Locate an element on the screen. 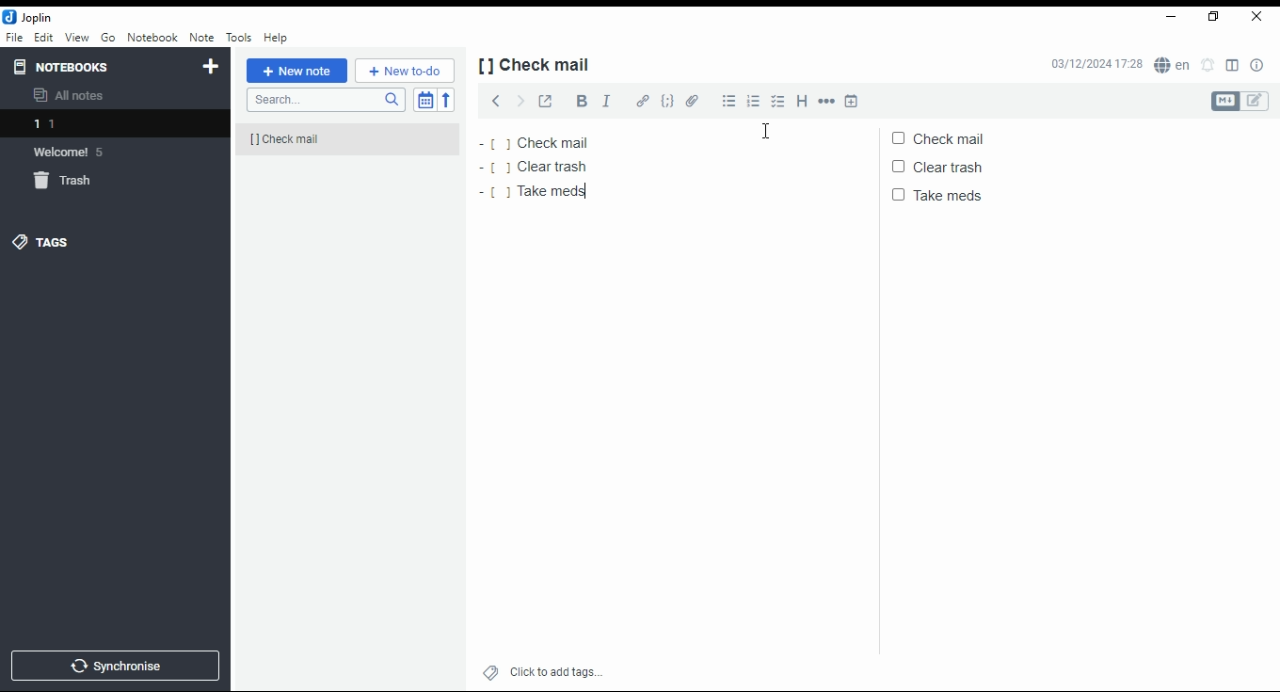 The height and width of the screenshot is (692, 1280). toggle sort order field is located at coordinates (425, 99).